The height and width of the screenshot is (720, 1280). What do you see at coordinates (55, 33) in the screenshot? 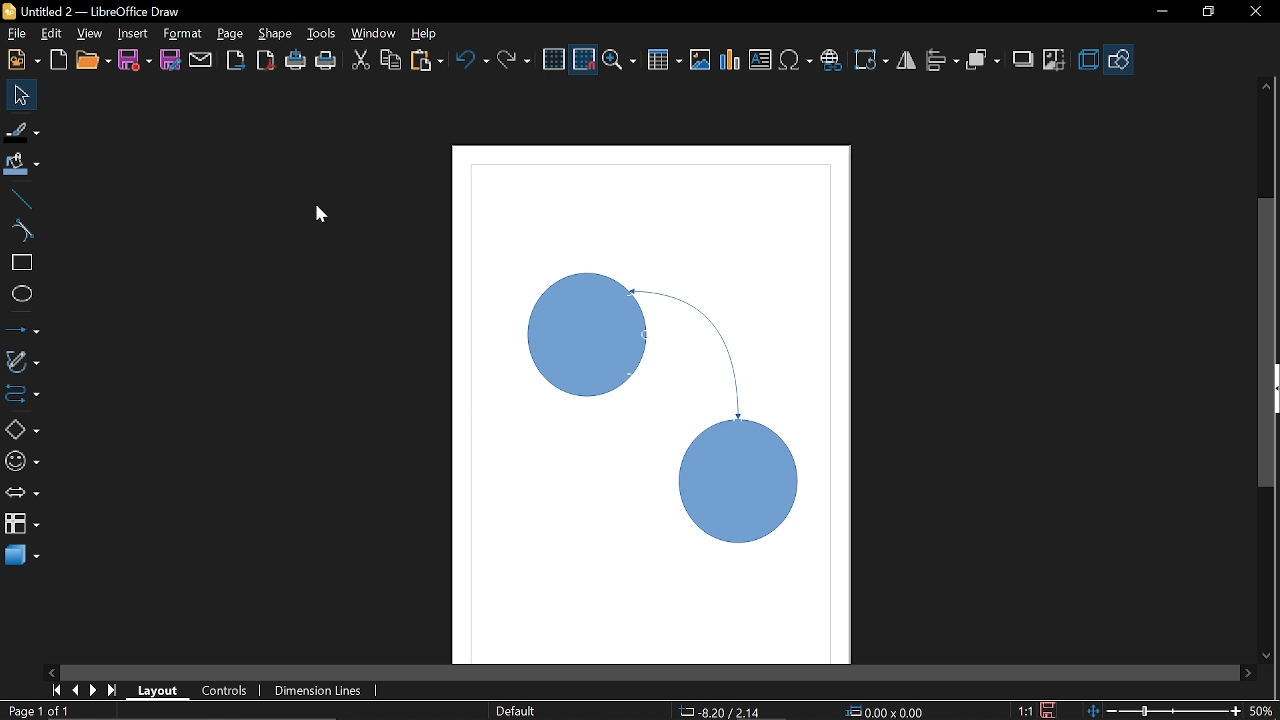
I see `edit` at bounding box center [55, 33].